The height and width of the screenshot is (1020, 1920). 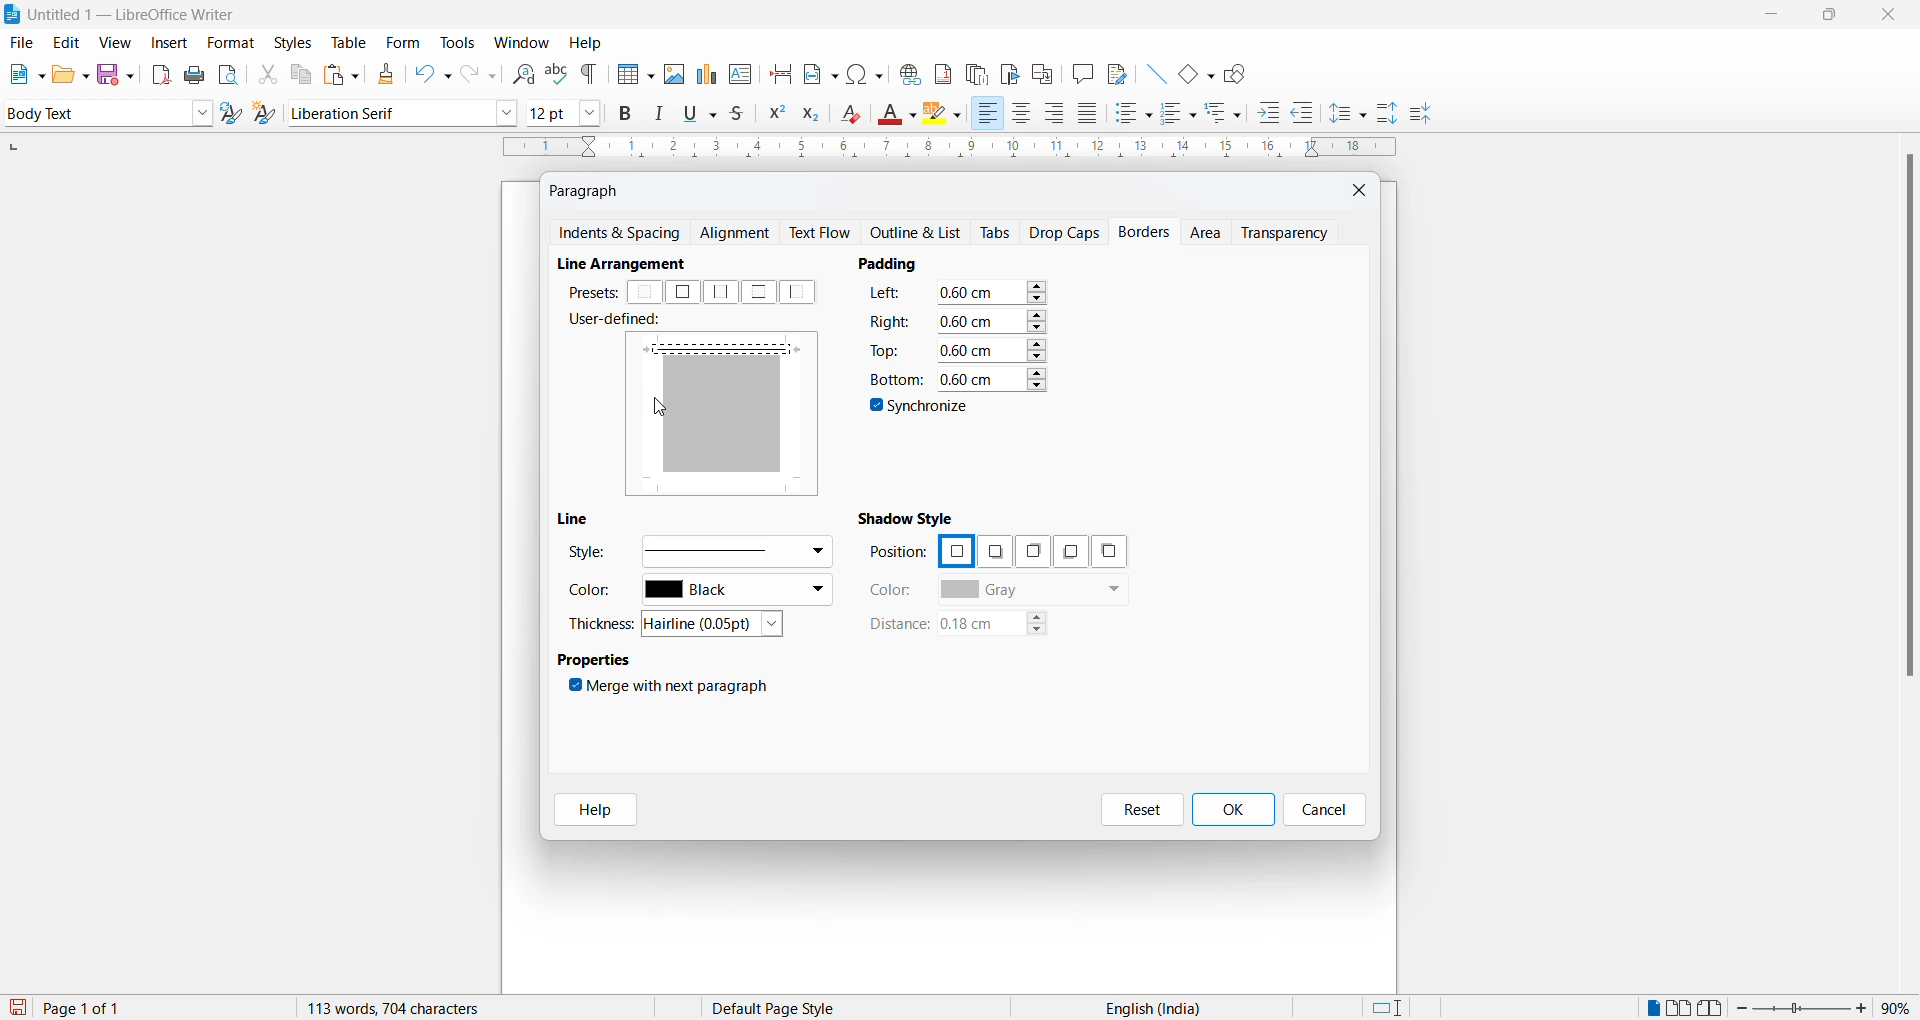 I want to click on character highlighting, so click(x=947, y=115).